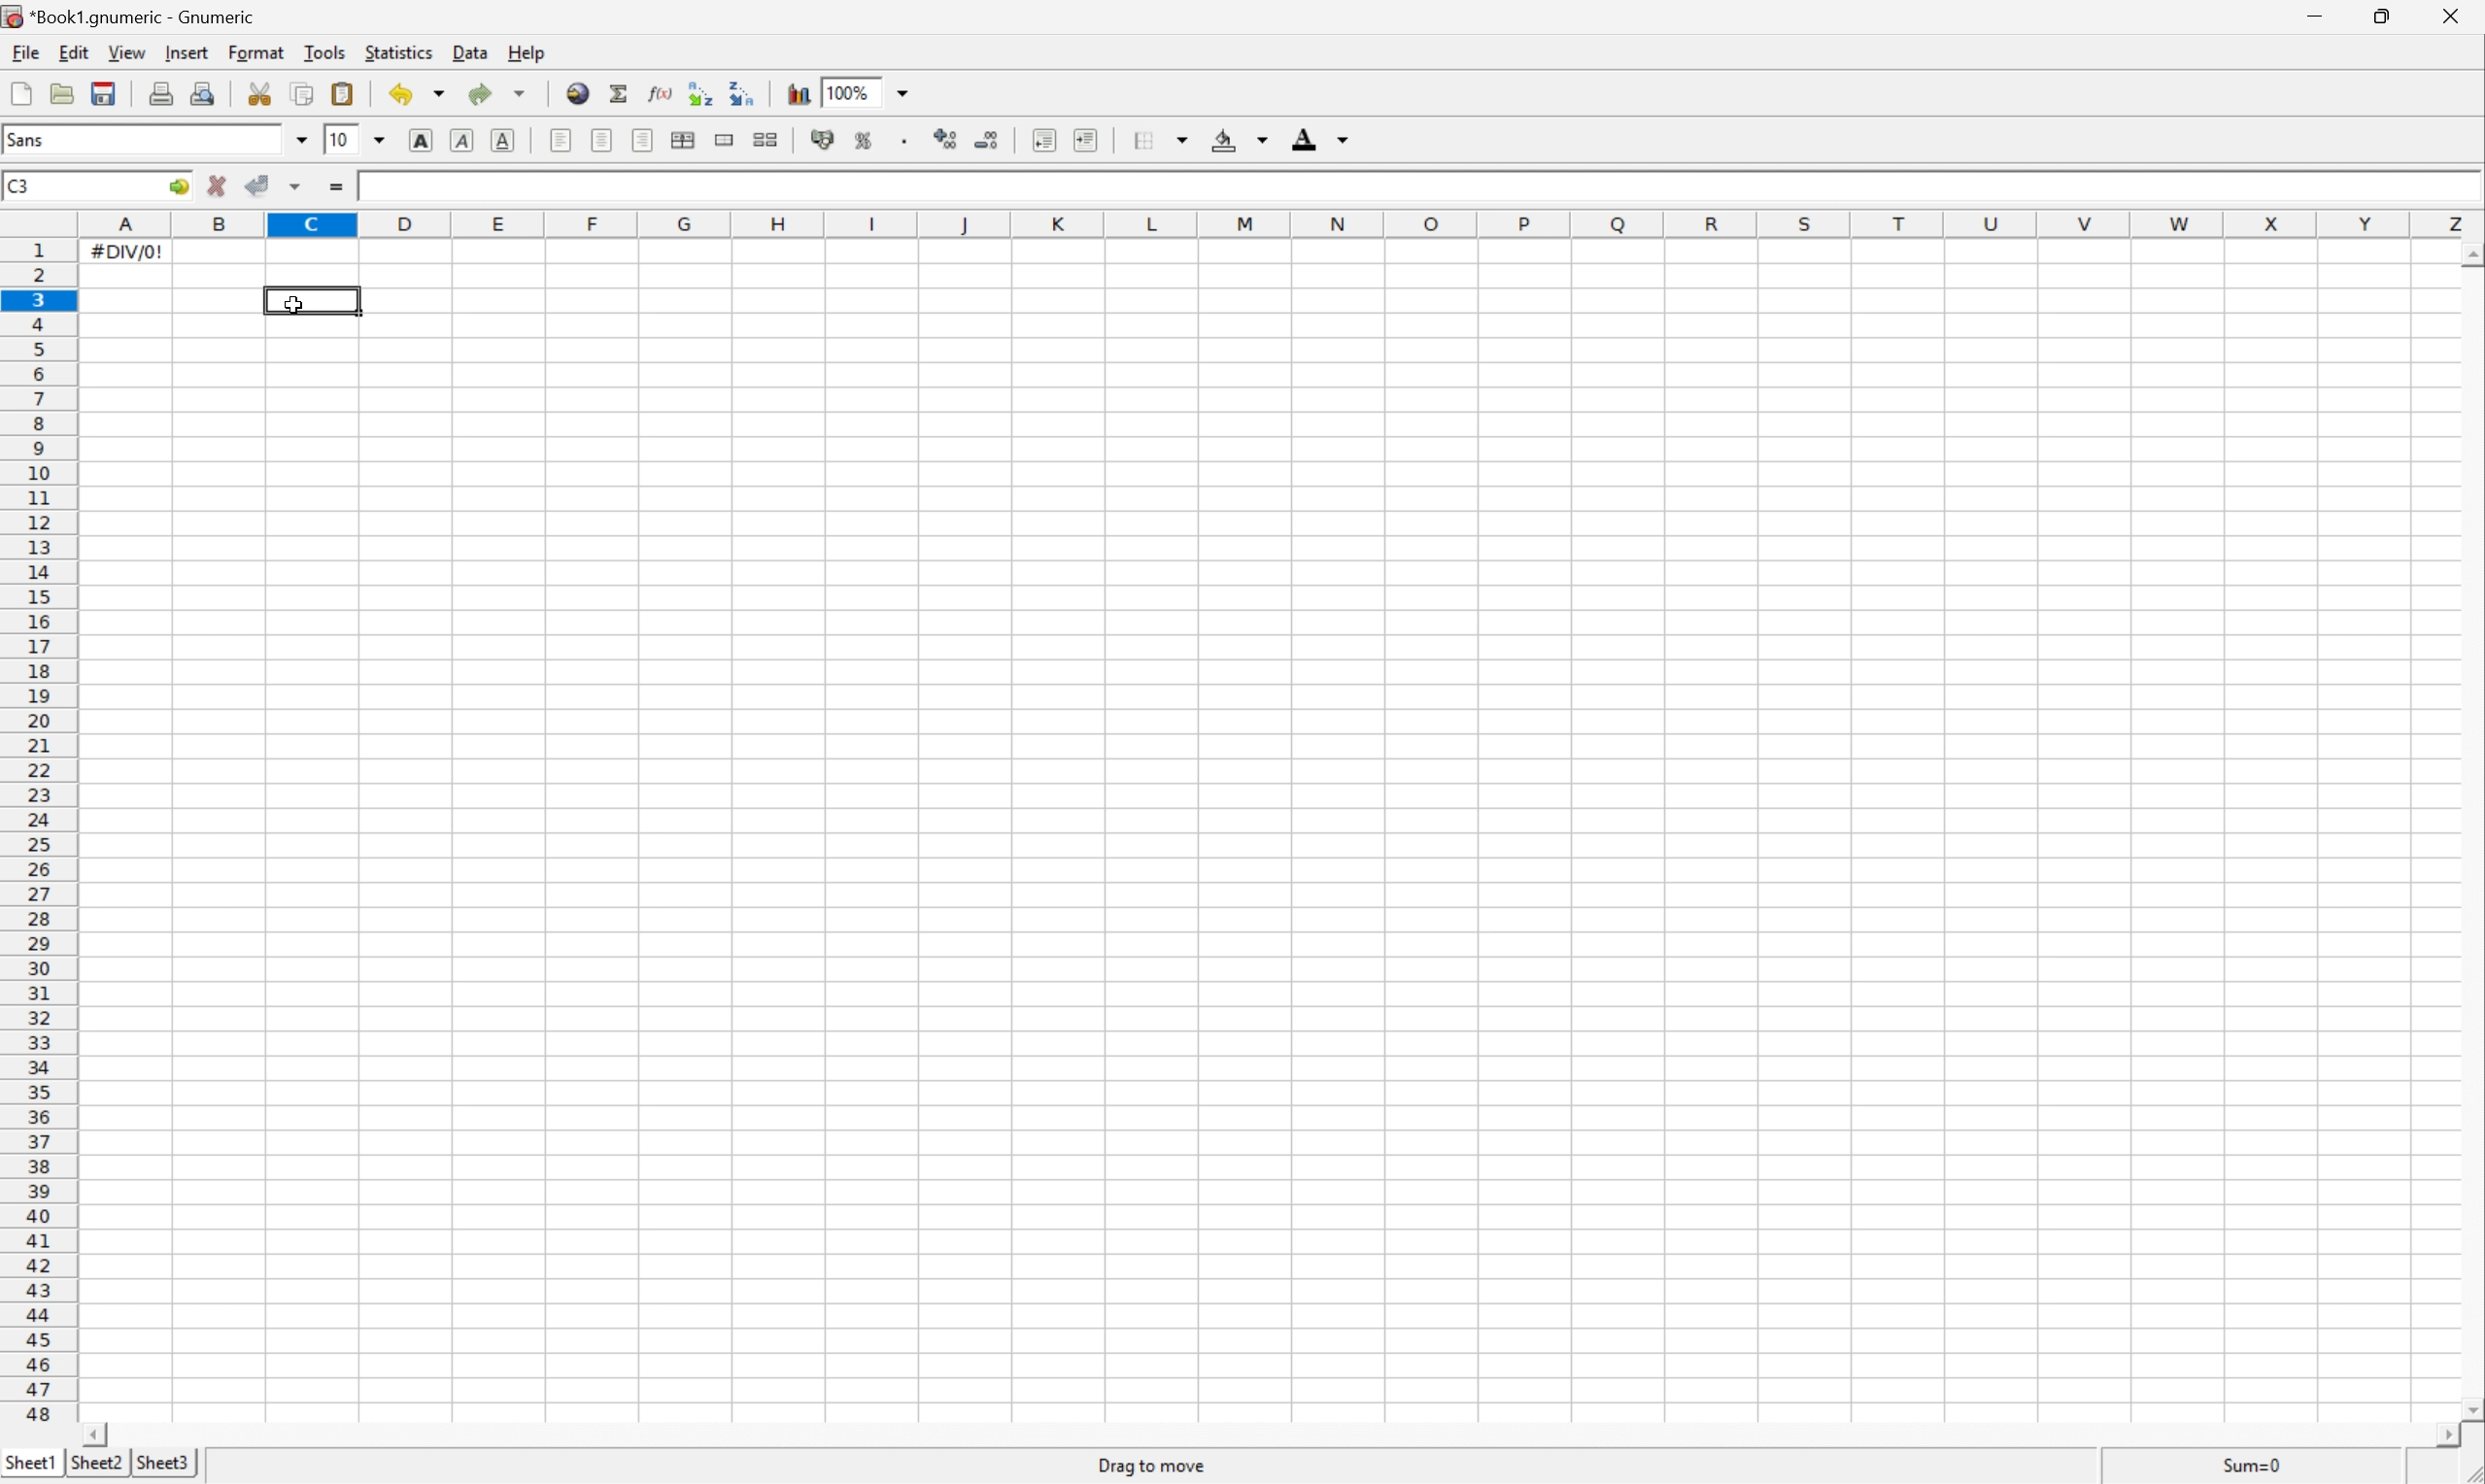  I want to click on cancel change, so click(219, 187).